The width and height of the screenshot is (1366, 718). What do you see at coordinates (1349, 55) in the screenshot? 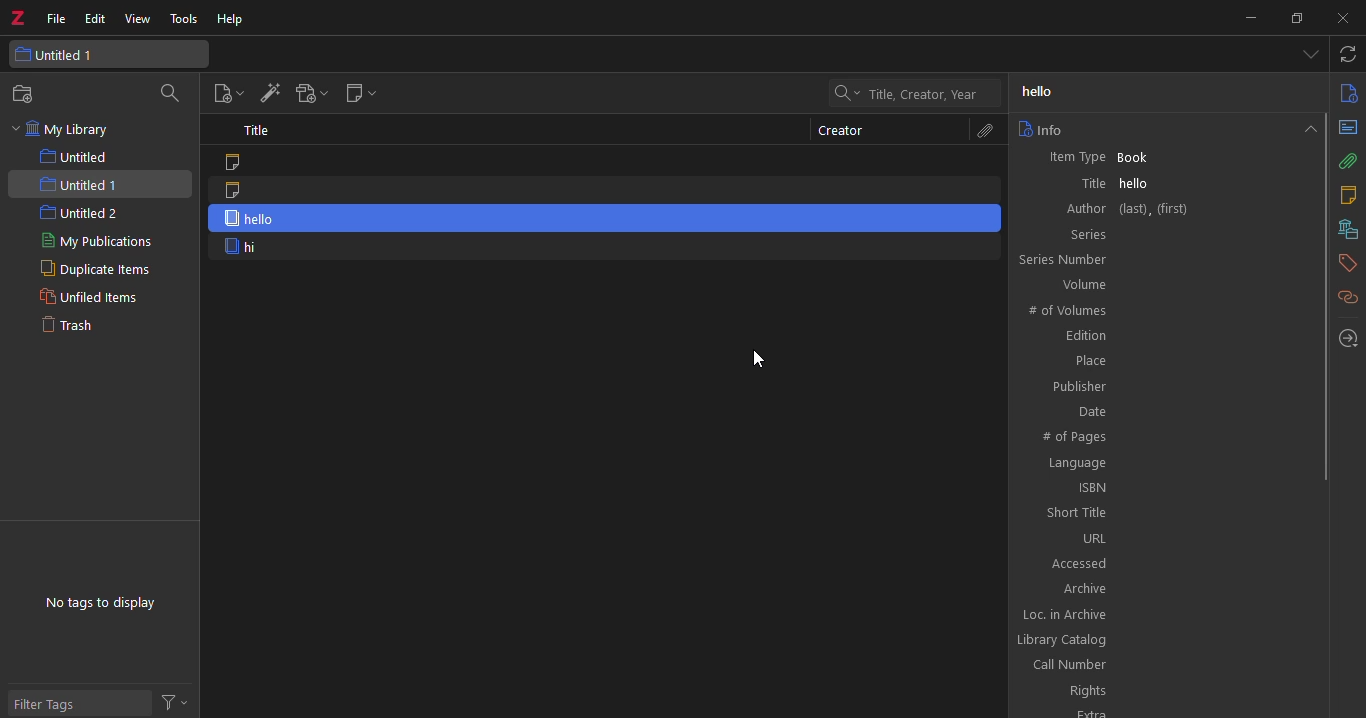
I see `sync with zotero.org` at bounding box center [1349, 55].